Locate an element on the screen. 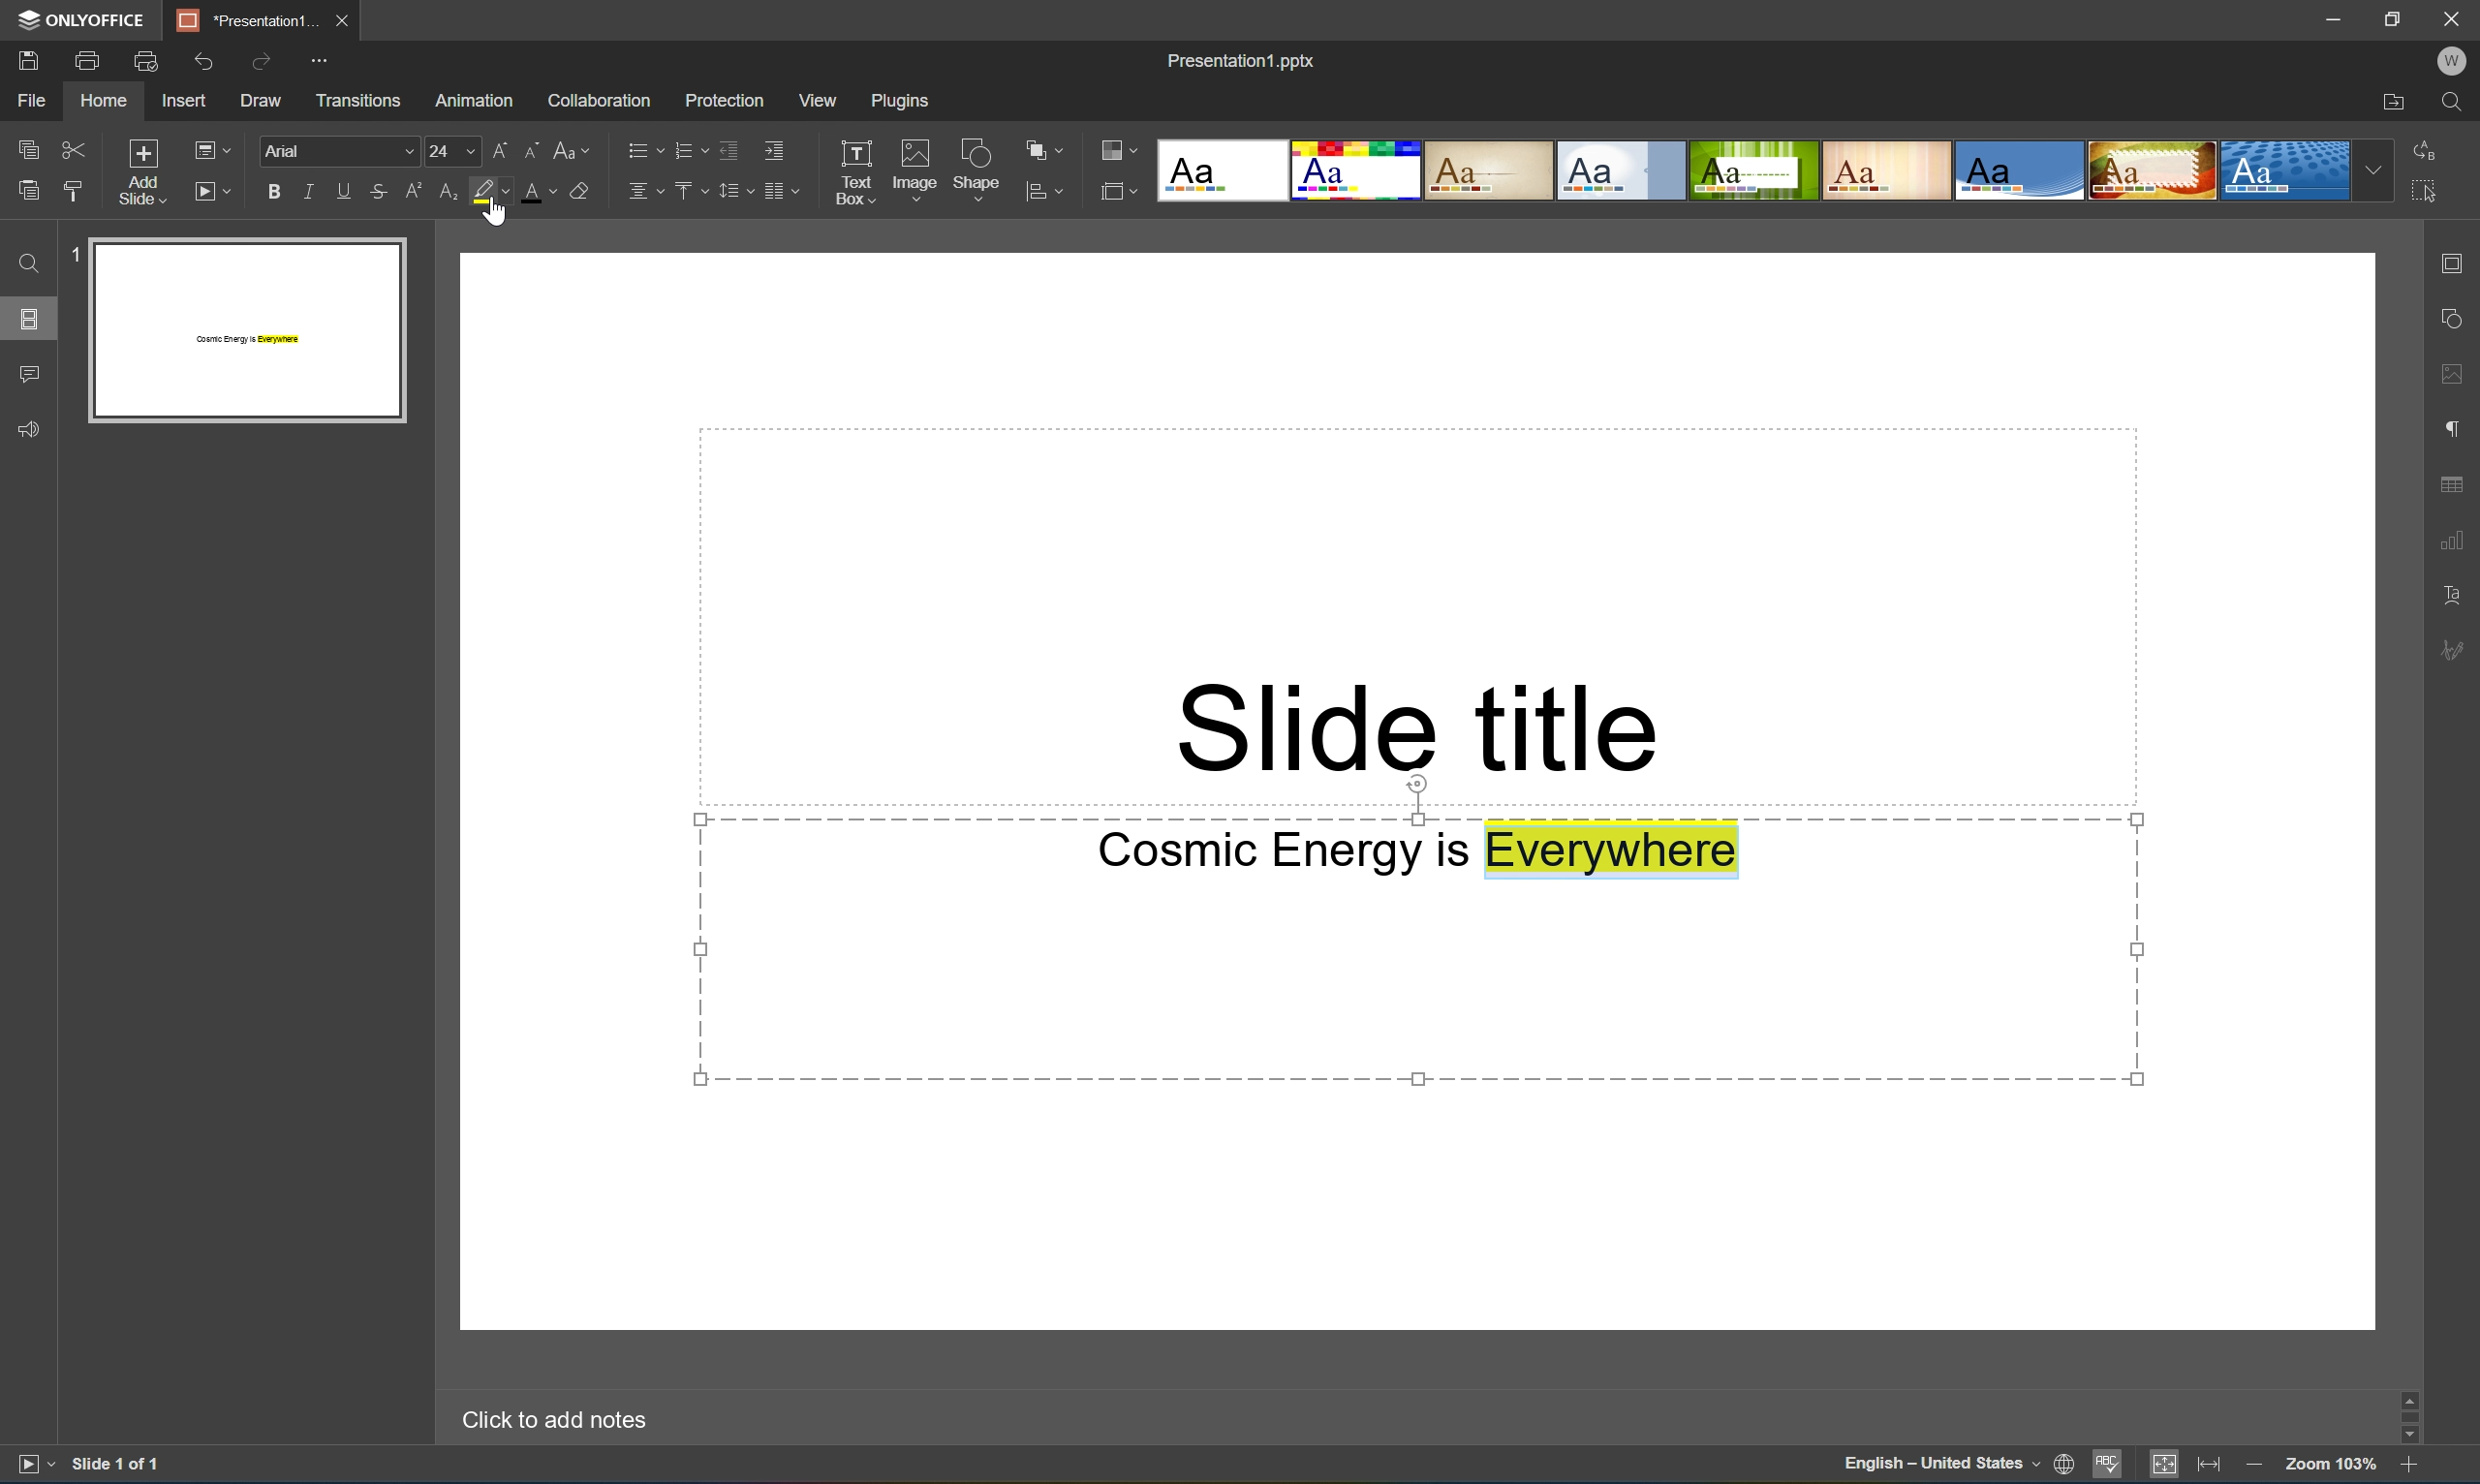  Insert is located at coordinates (185, 101).